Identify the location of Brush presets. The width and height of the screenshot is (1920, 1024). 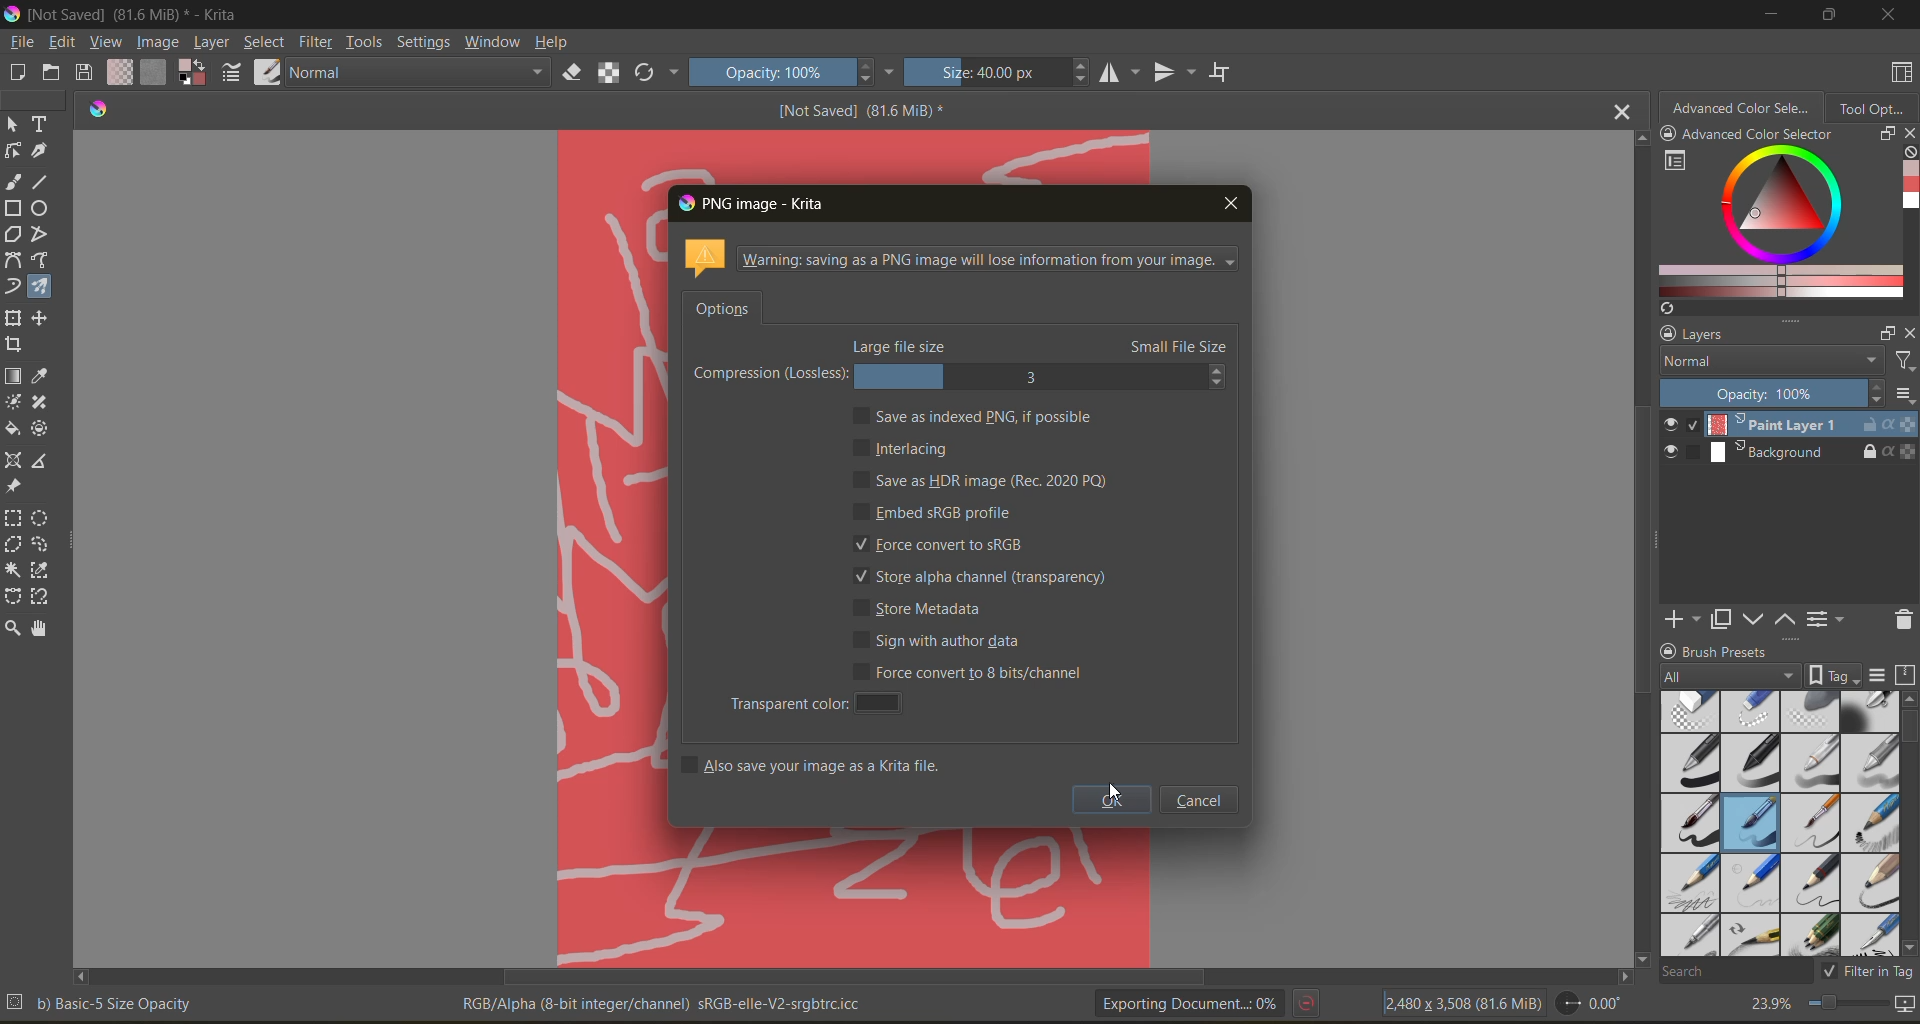
(1734, 649).